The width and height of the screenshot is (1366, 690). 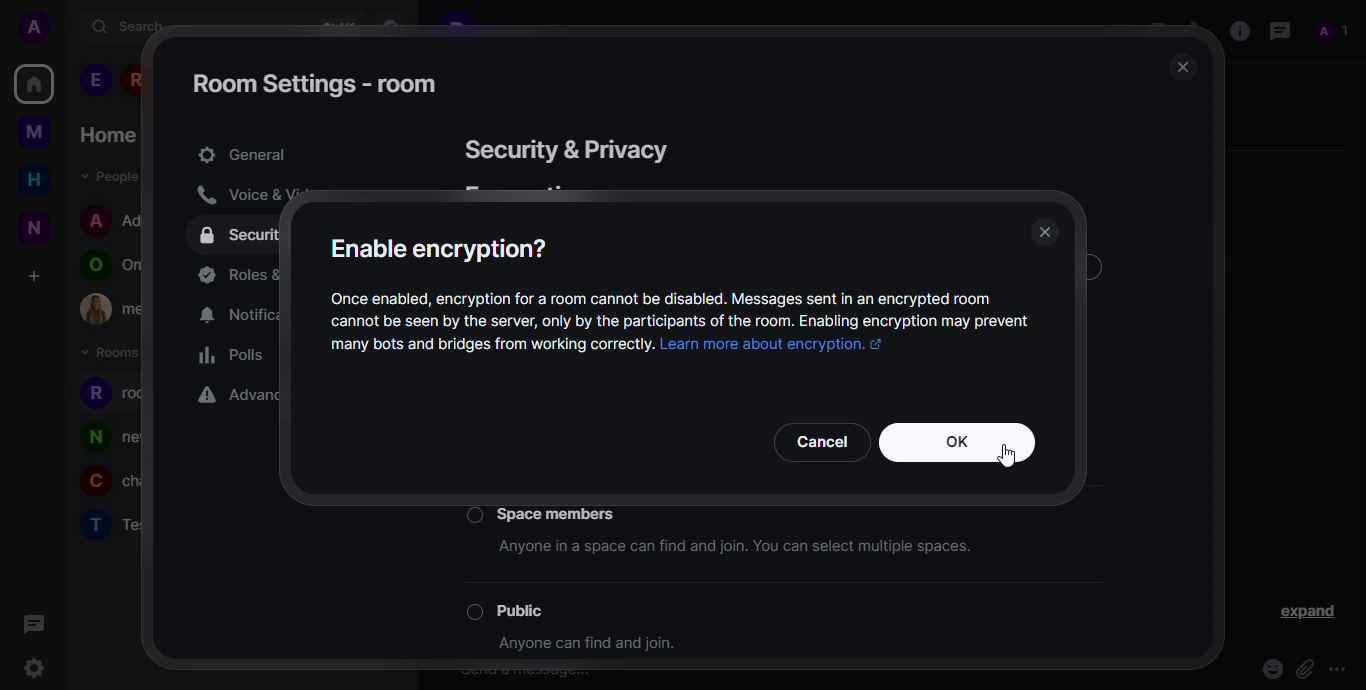 I want to click on voice & video, so click(x=236, y=195).